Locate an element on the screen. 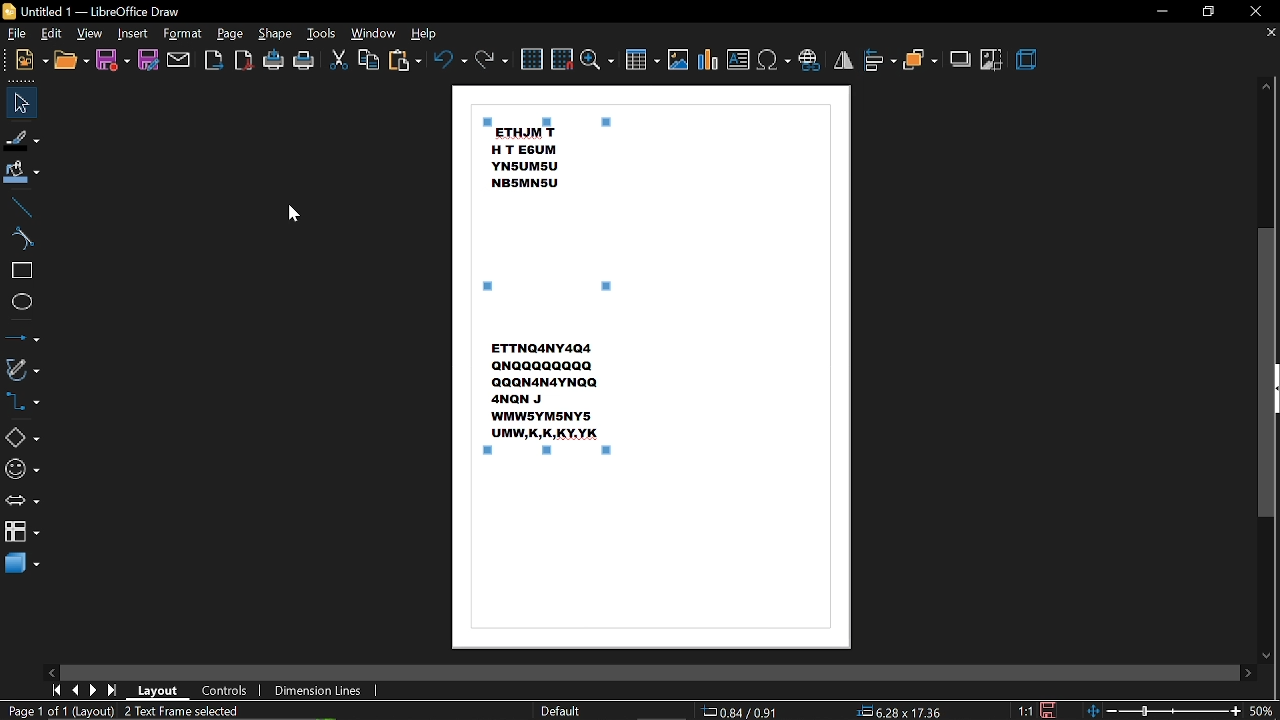  paste is located at coordinates (403, 61).